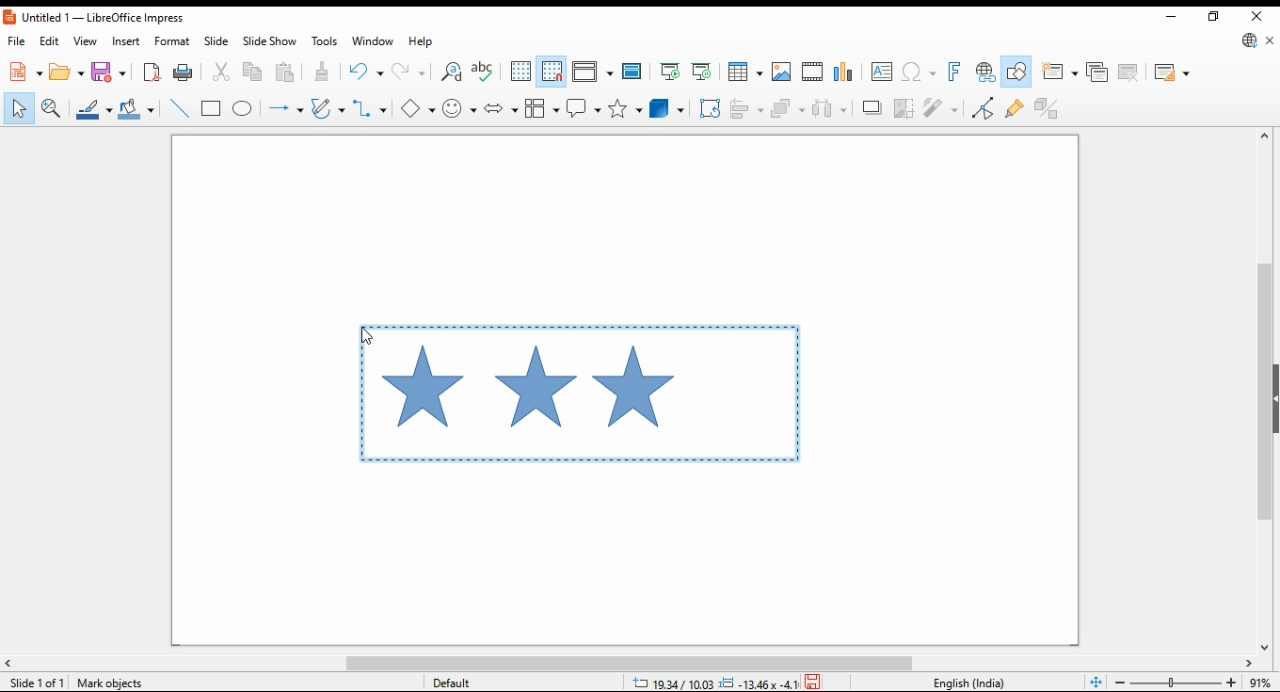 This screenshot has width=1280, height=692. I want to click on fit page to window, so click(1097, 681).